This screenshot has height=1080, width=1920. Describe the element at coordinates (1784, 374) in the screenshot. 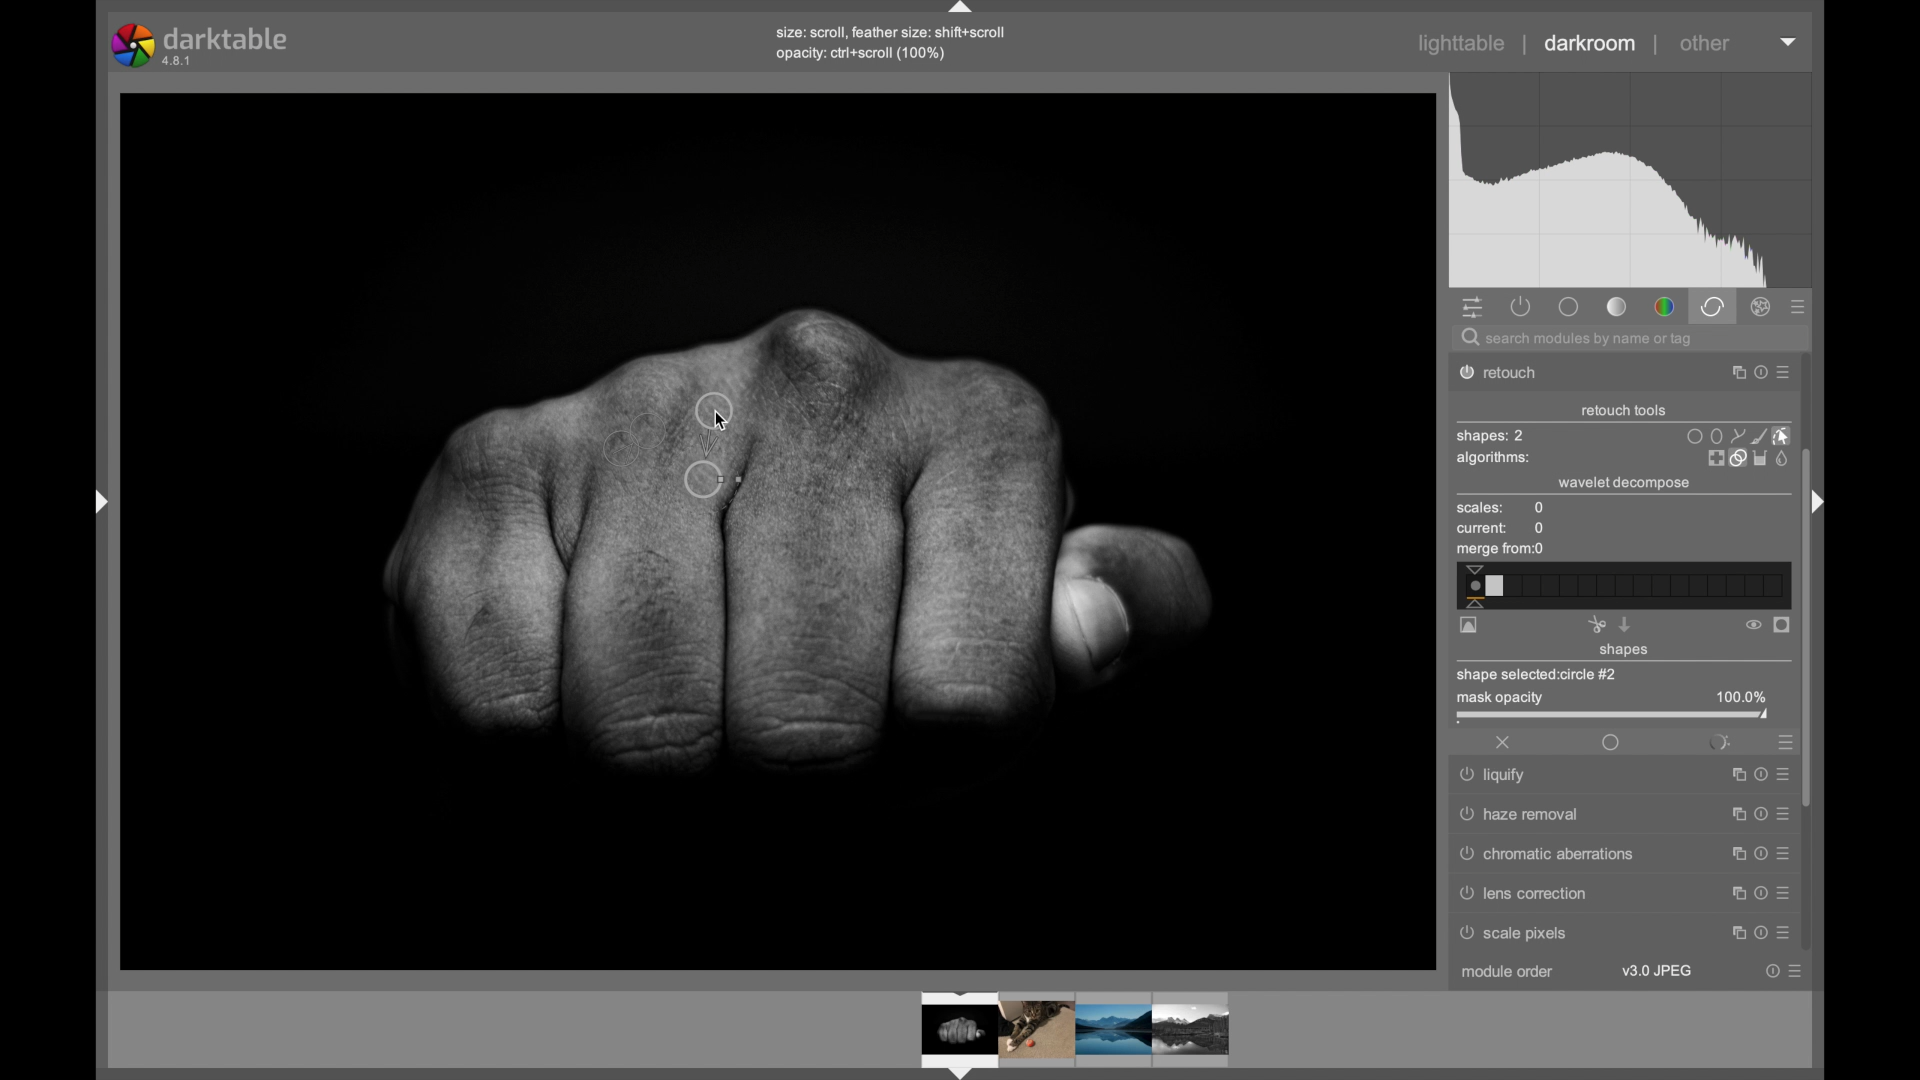

I see `more options` at that location.